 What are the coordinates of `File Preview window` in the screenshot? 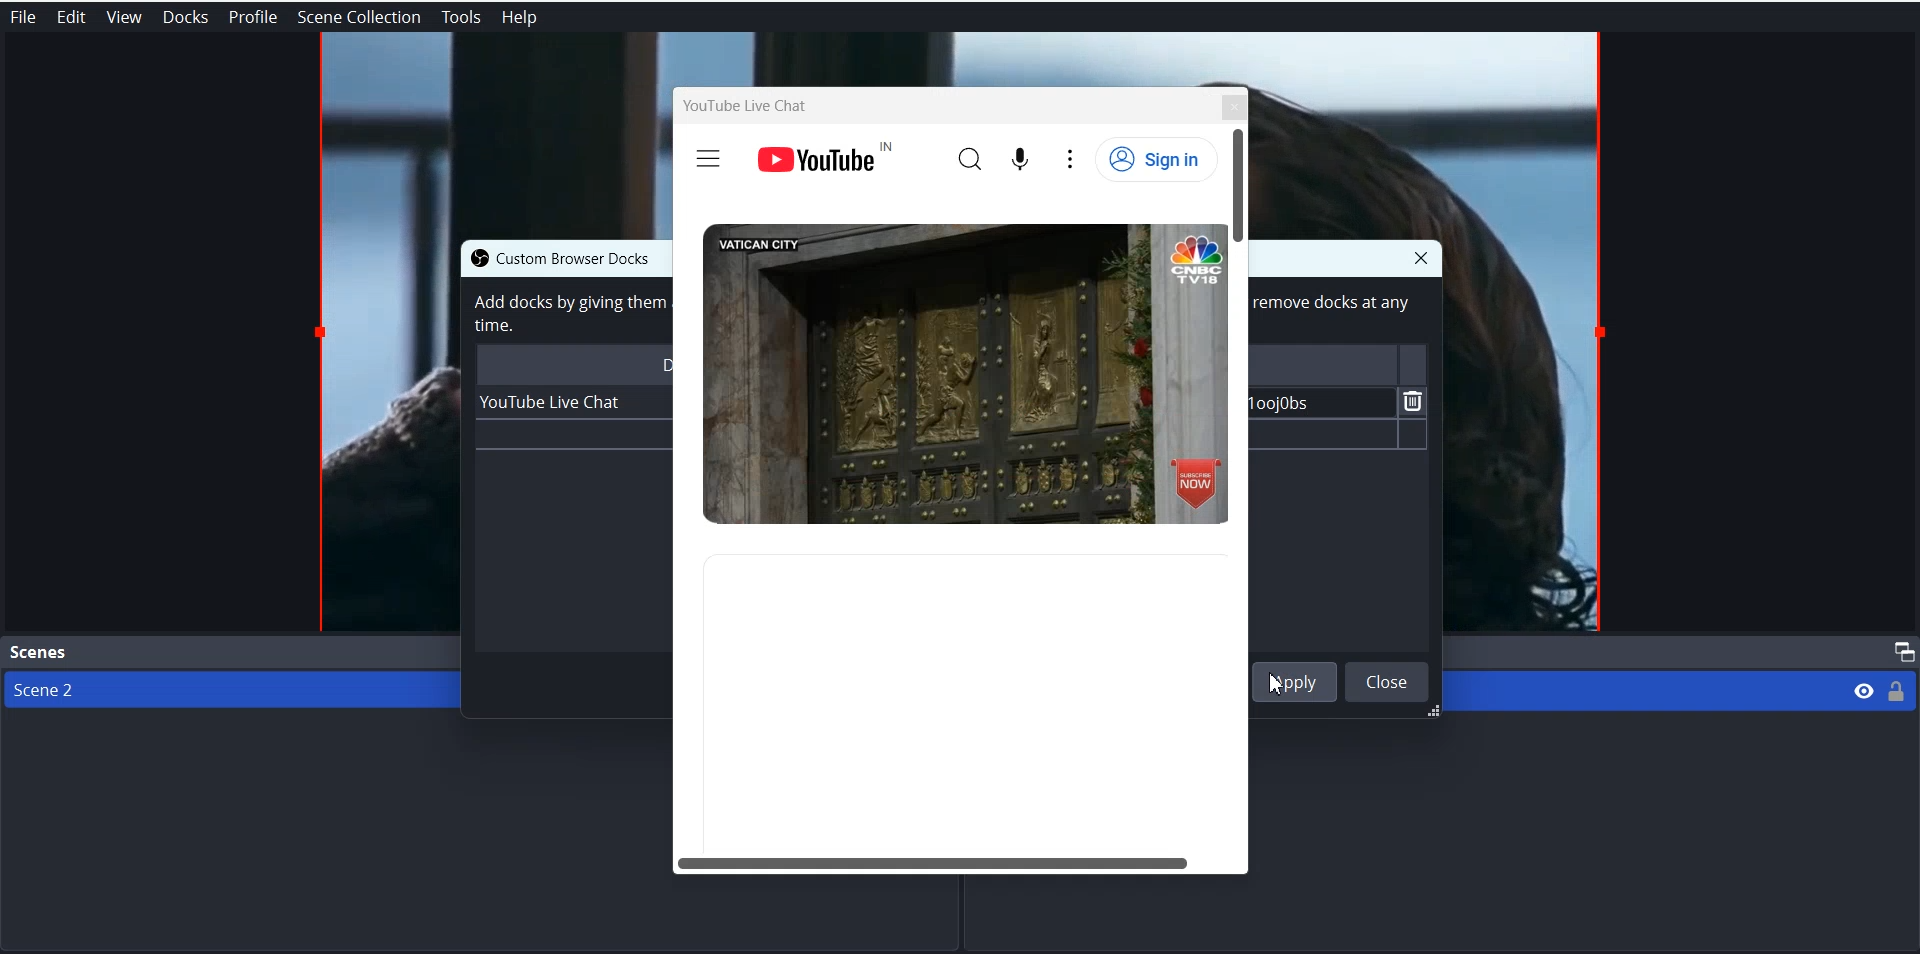 It's located at (1530, 439).